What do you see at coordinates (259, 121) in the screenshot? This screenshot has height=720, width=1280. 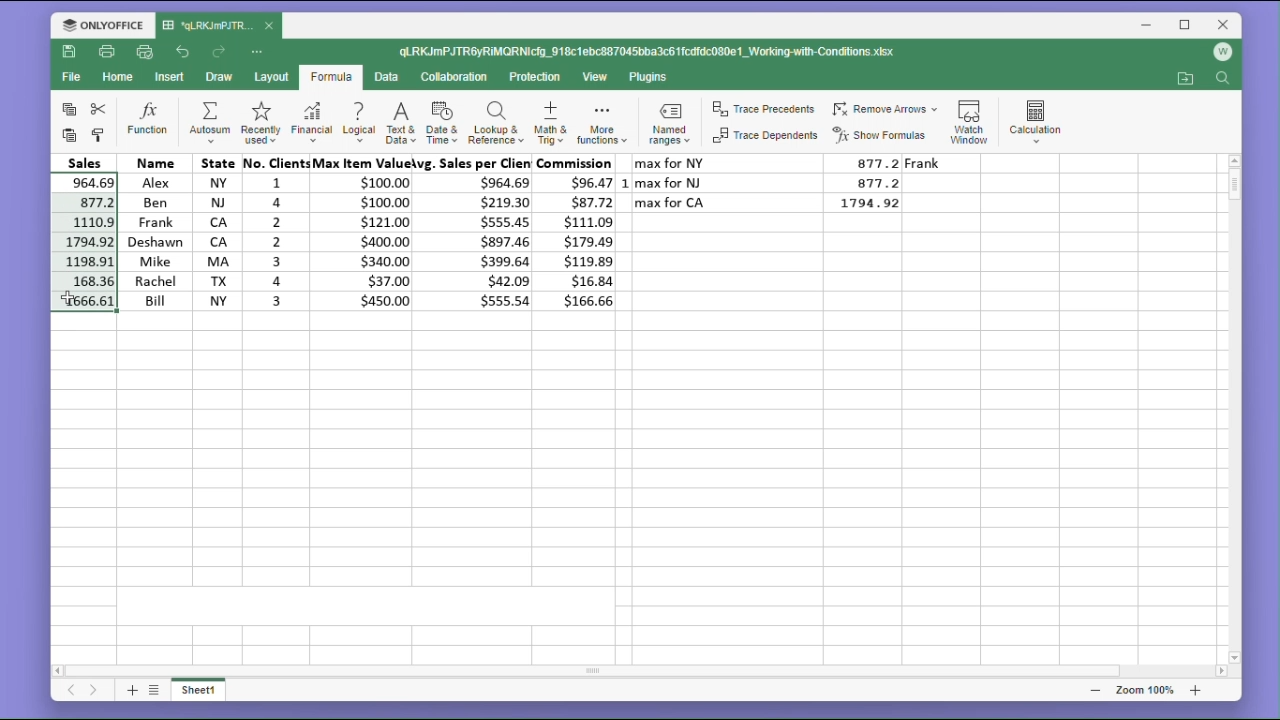 I see `recently used` at bounding box center [259, 121].